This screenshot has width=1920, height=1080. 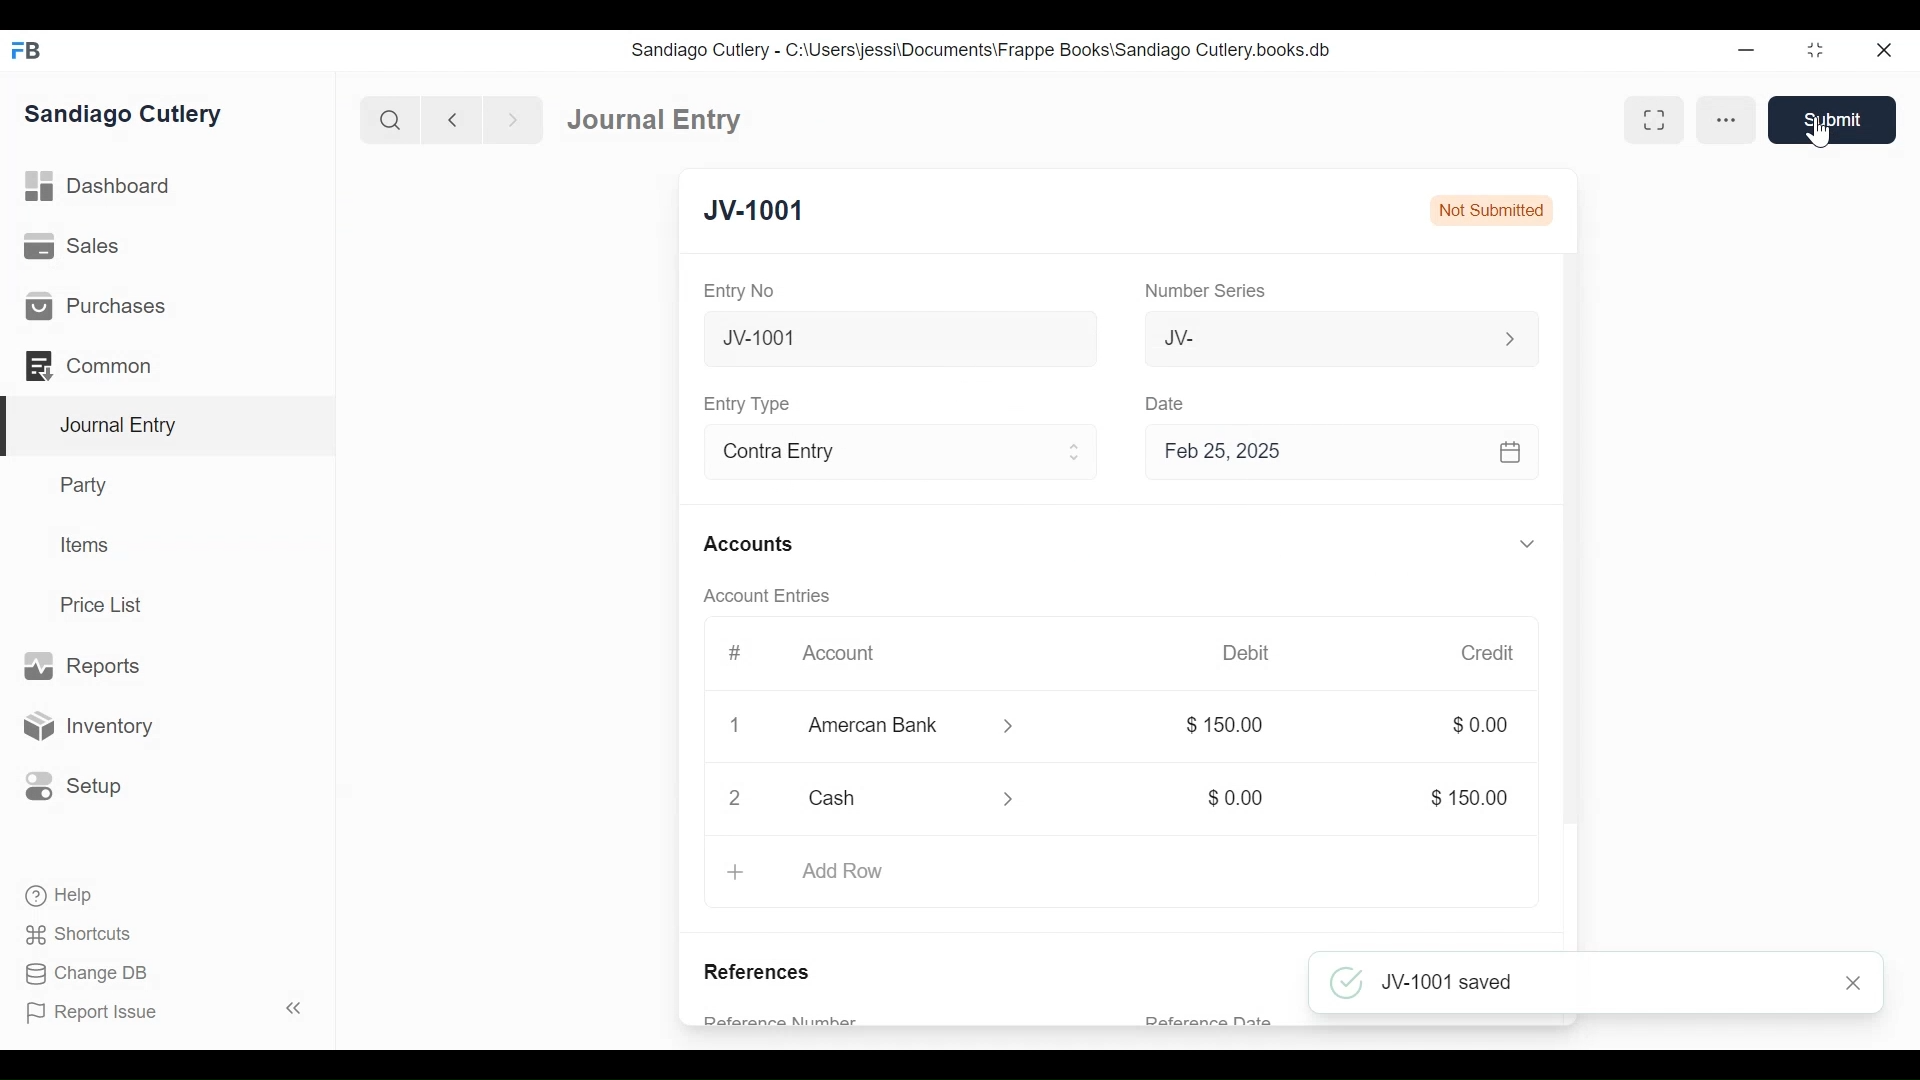 What do you see at coordinates (655, 118) in the screenshot?
I see `Journal Entry` at bounding box center [655, 118].